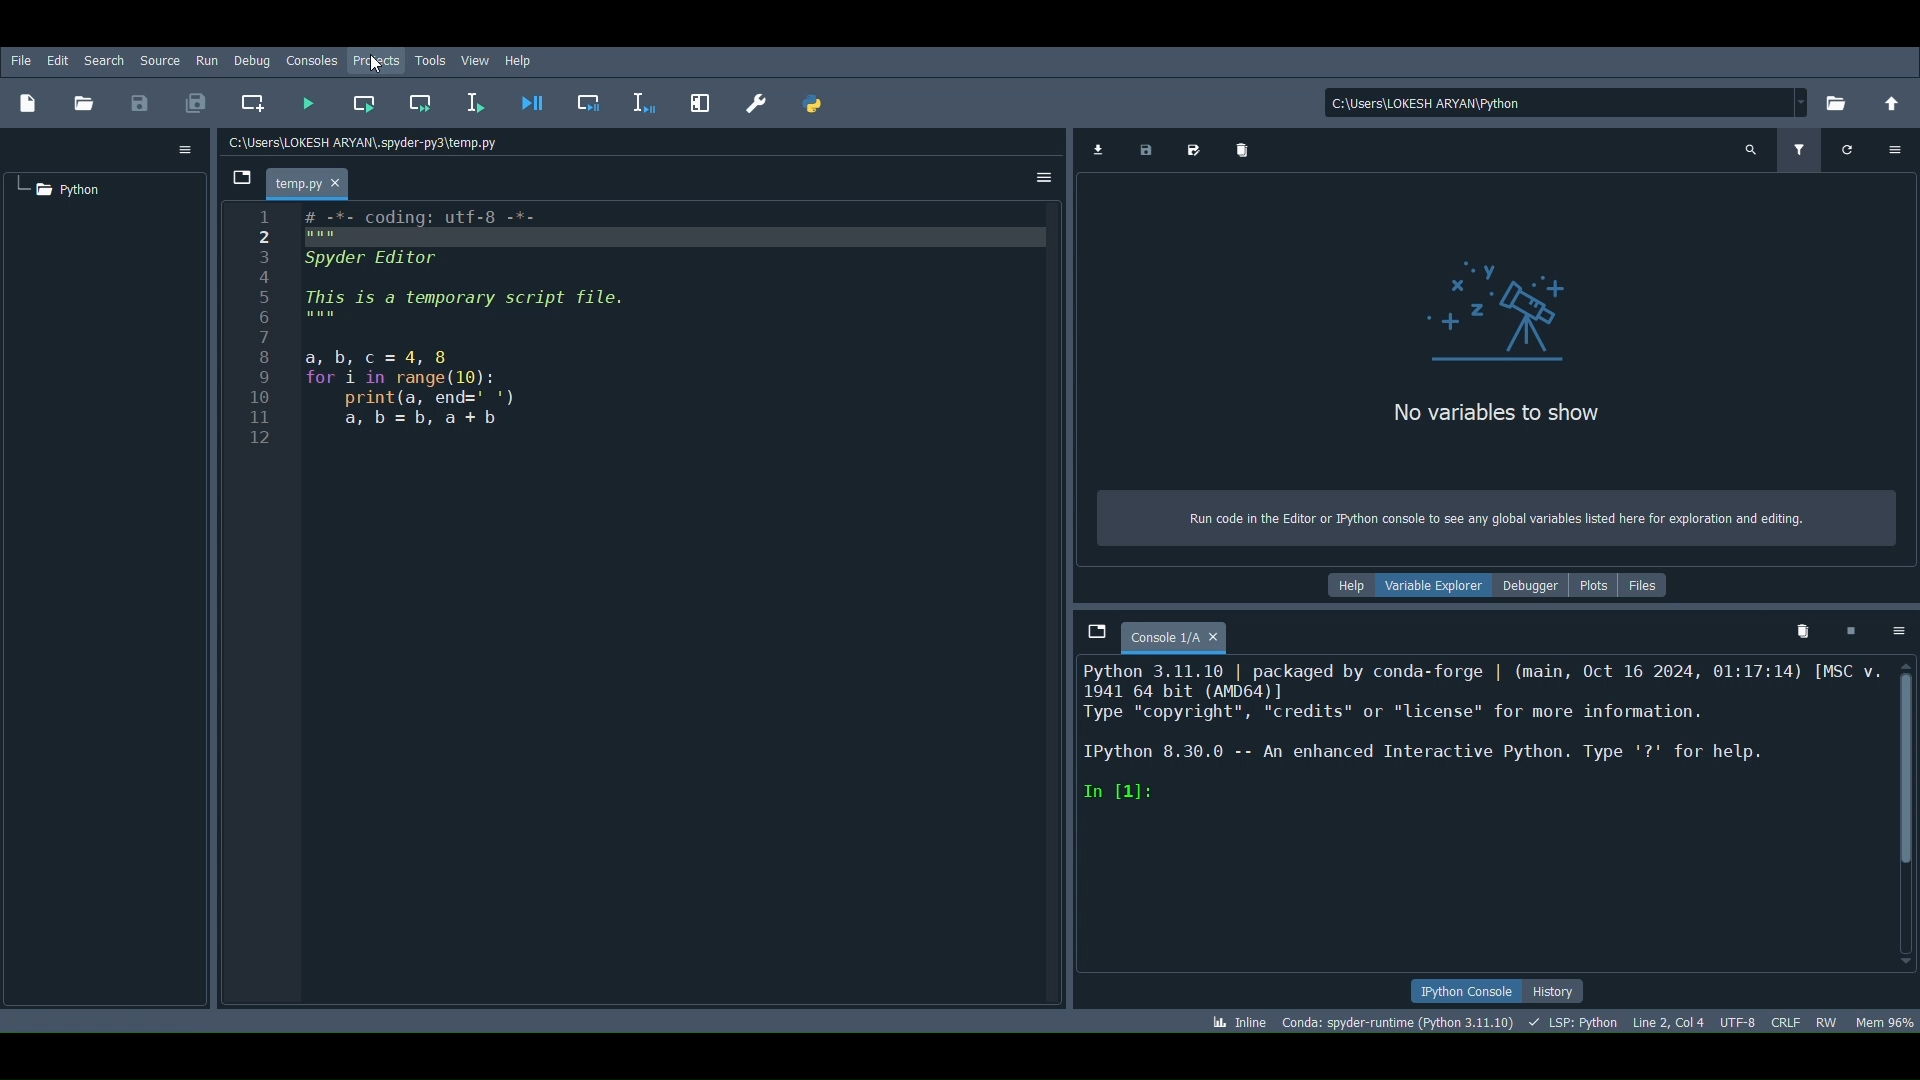 The height and width of the screenshot is (1080, 1920). Describe the element at coordinates (366, 99) in the screenshot. I see `Run current cell (Ctrl + Return)` at that location.